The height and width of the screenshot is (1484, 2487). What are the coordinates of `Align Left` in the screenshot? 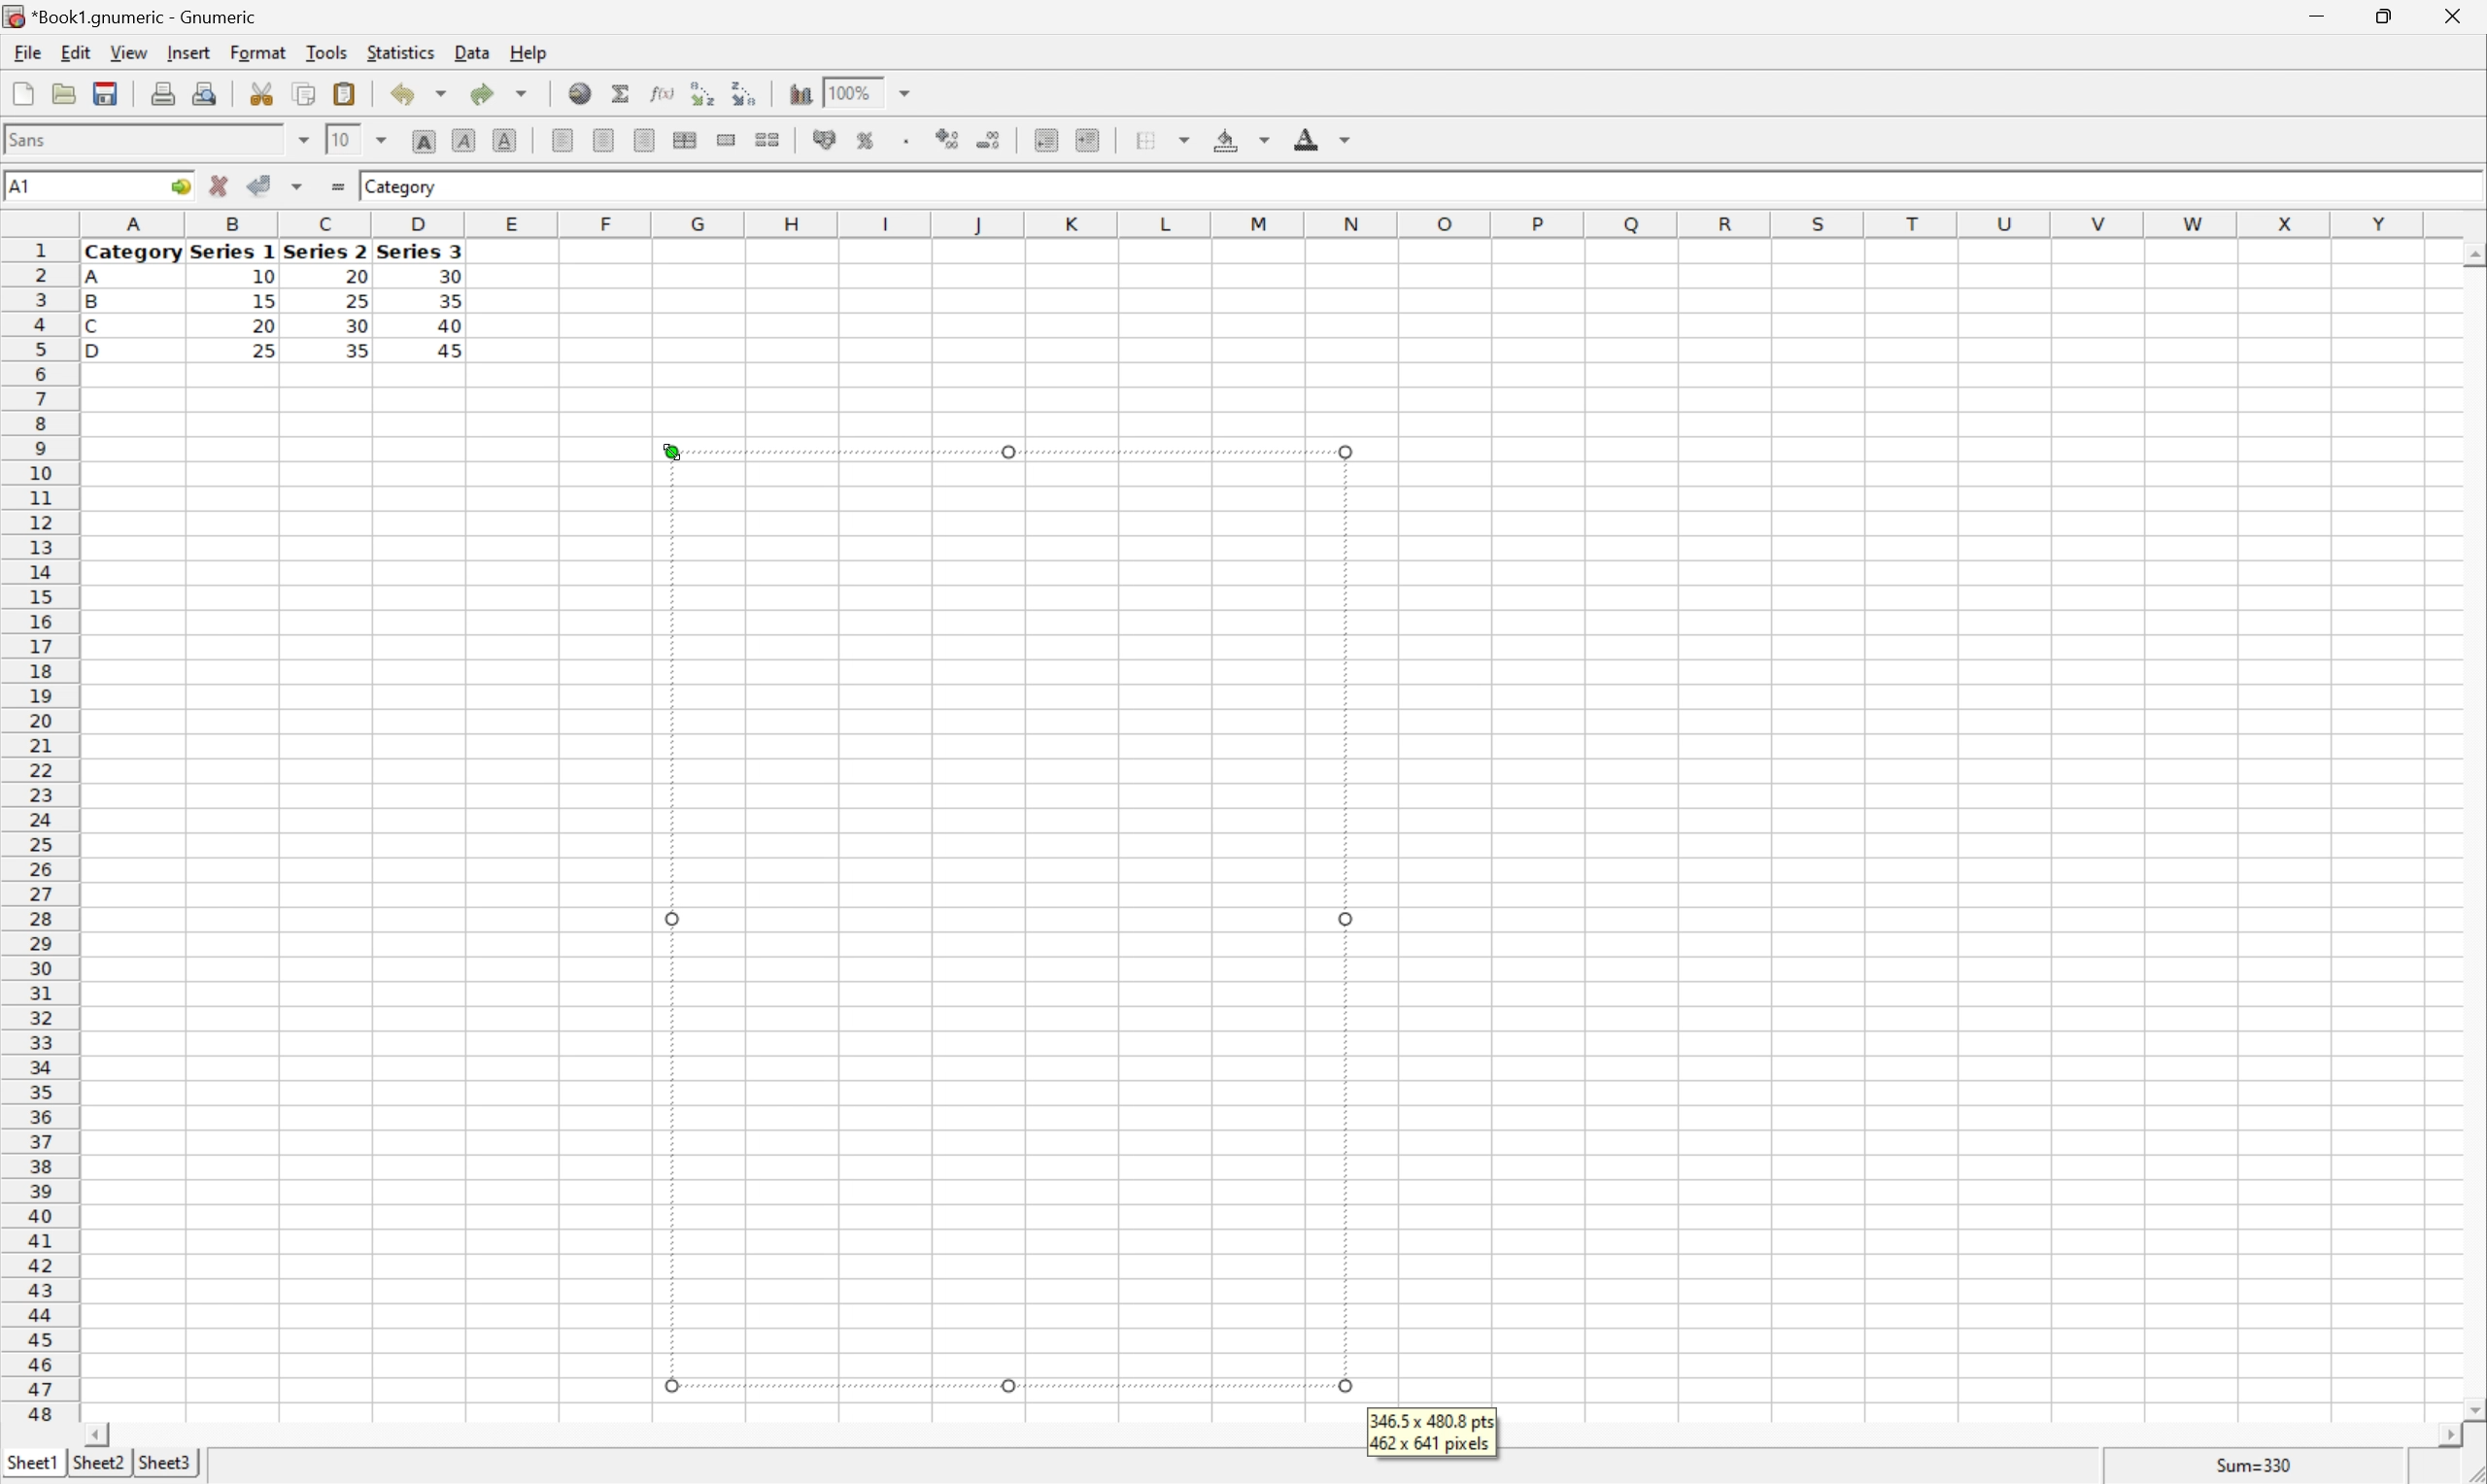 It's located at (560, 136).